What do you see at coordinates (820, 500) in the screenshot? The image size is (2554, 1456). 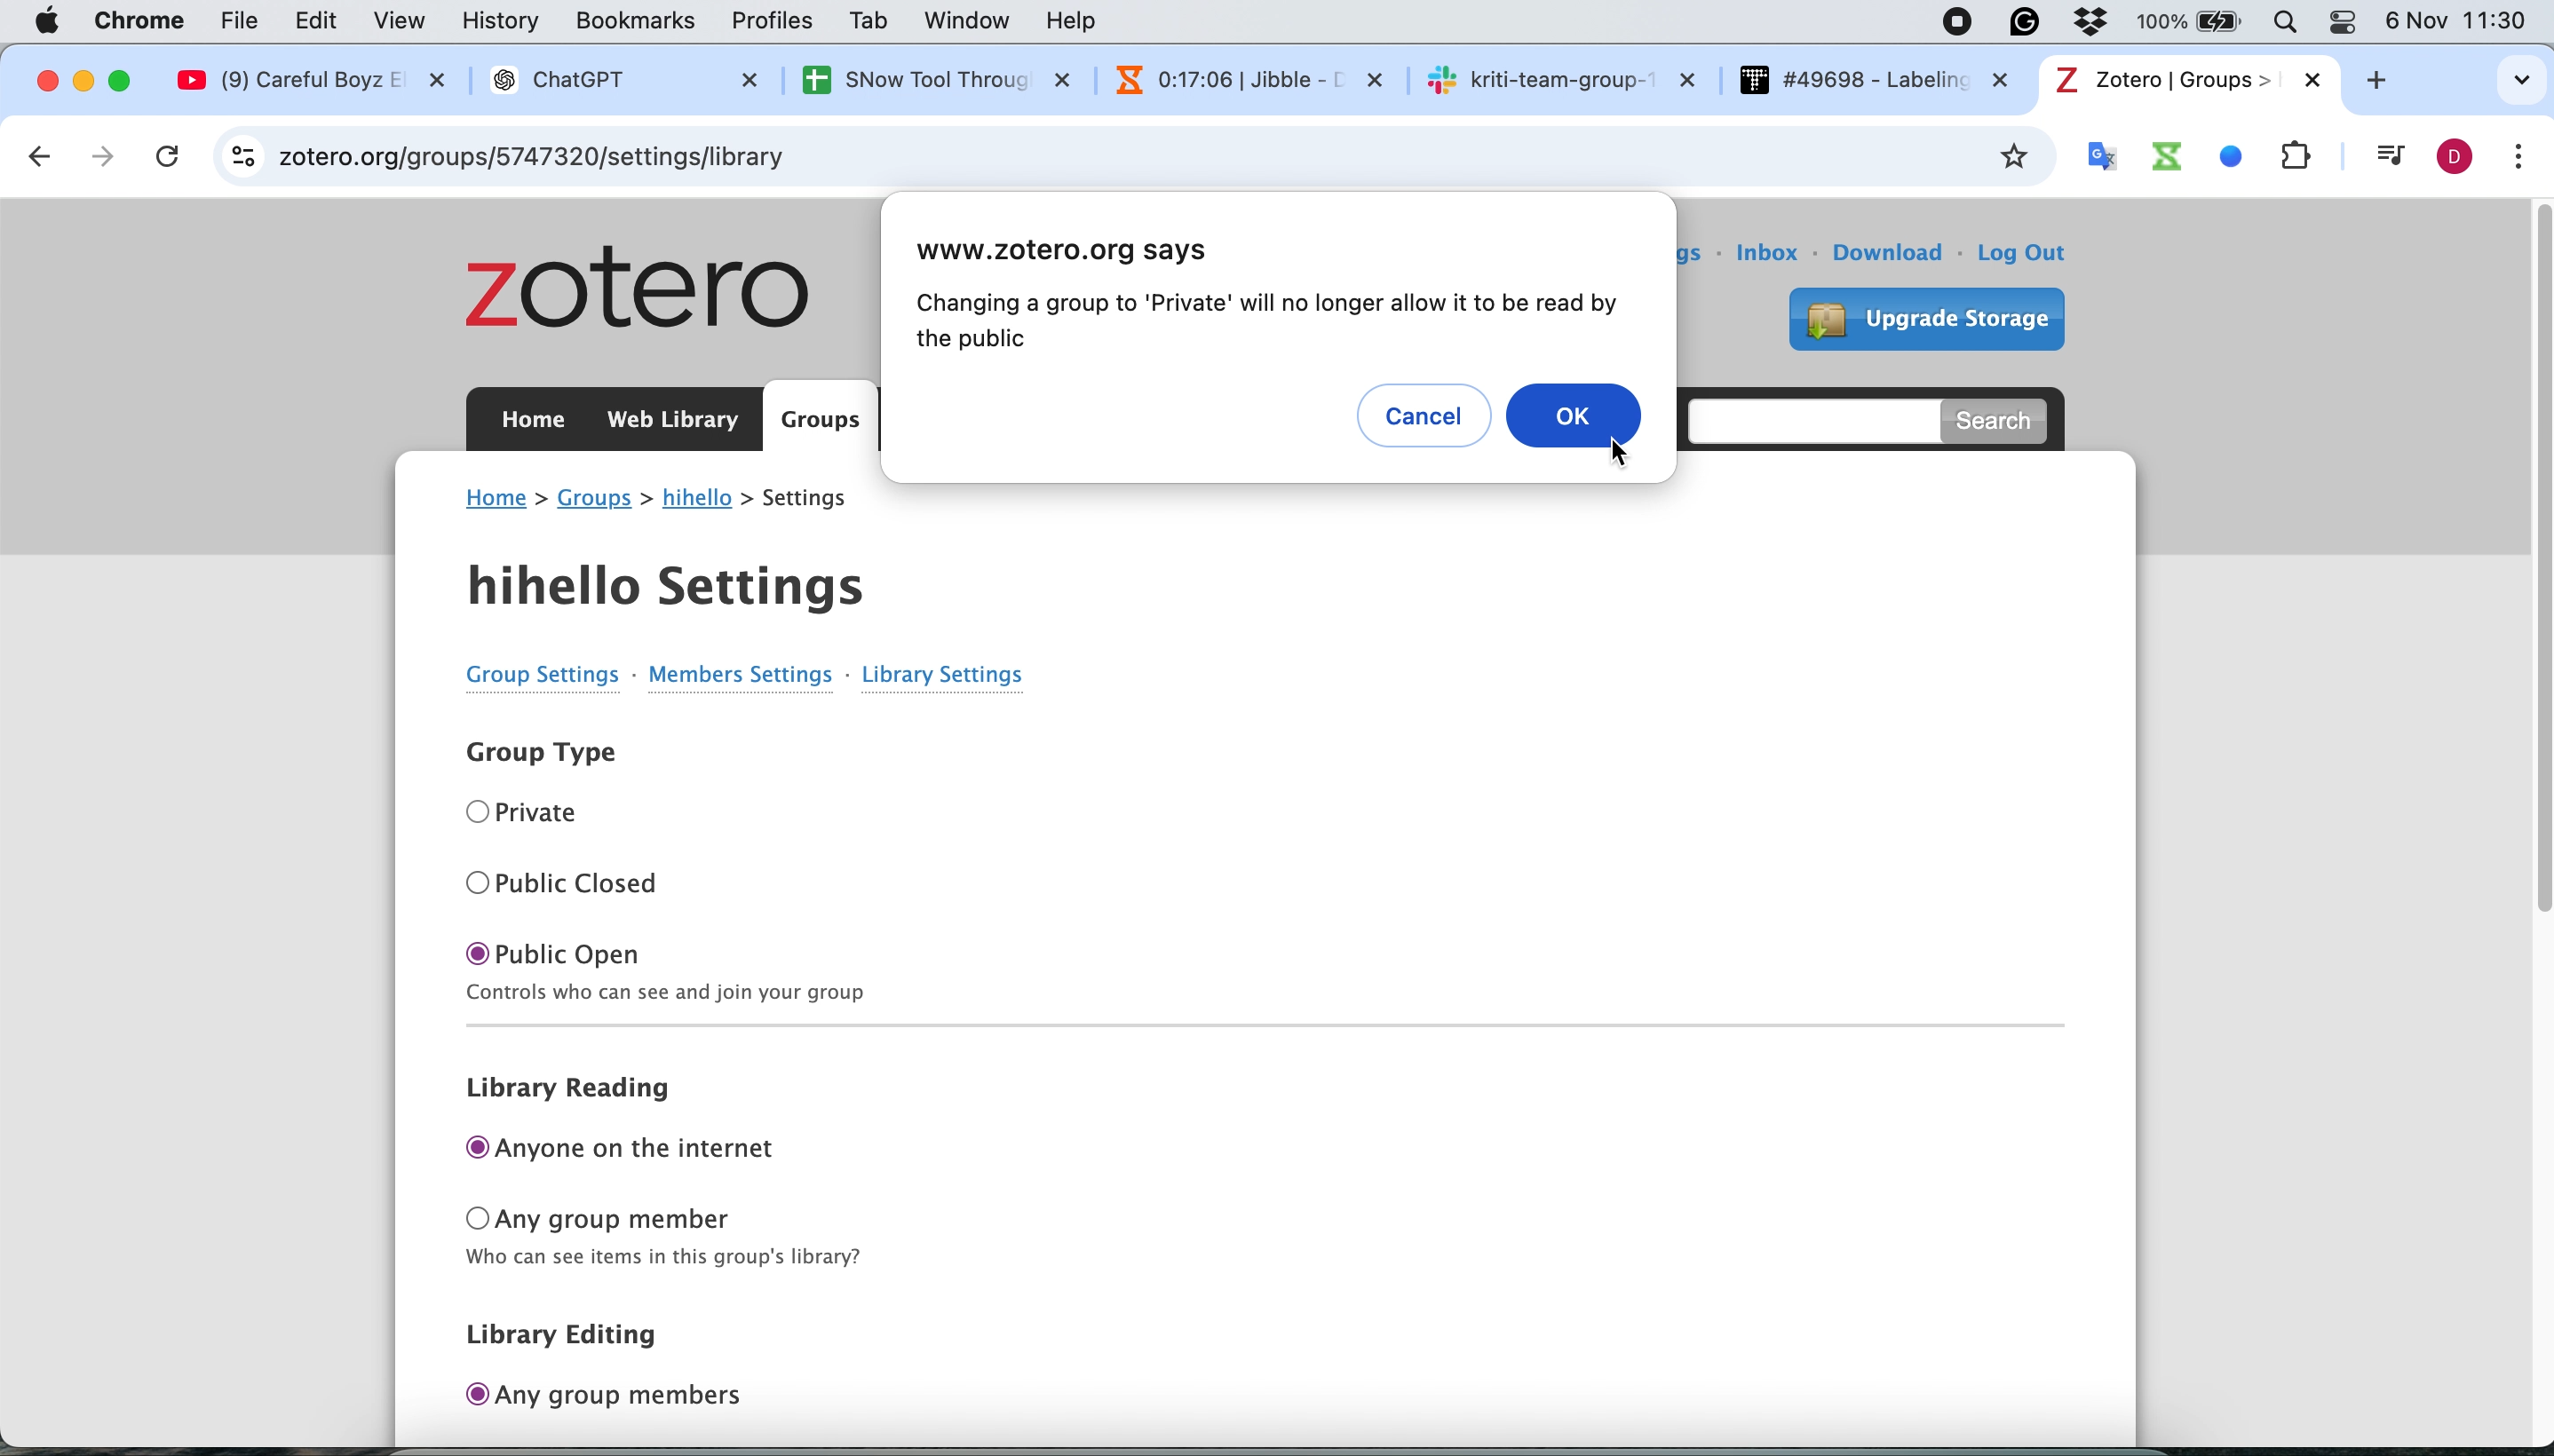 I see `settings` at bounding box center [820, 500].